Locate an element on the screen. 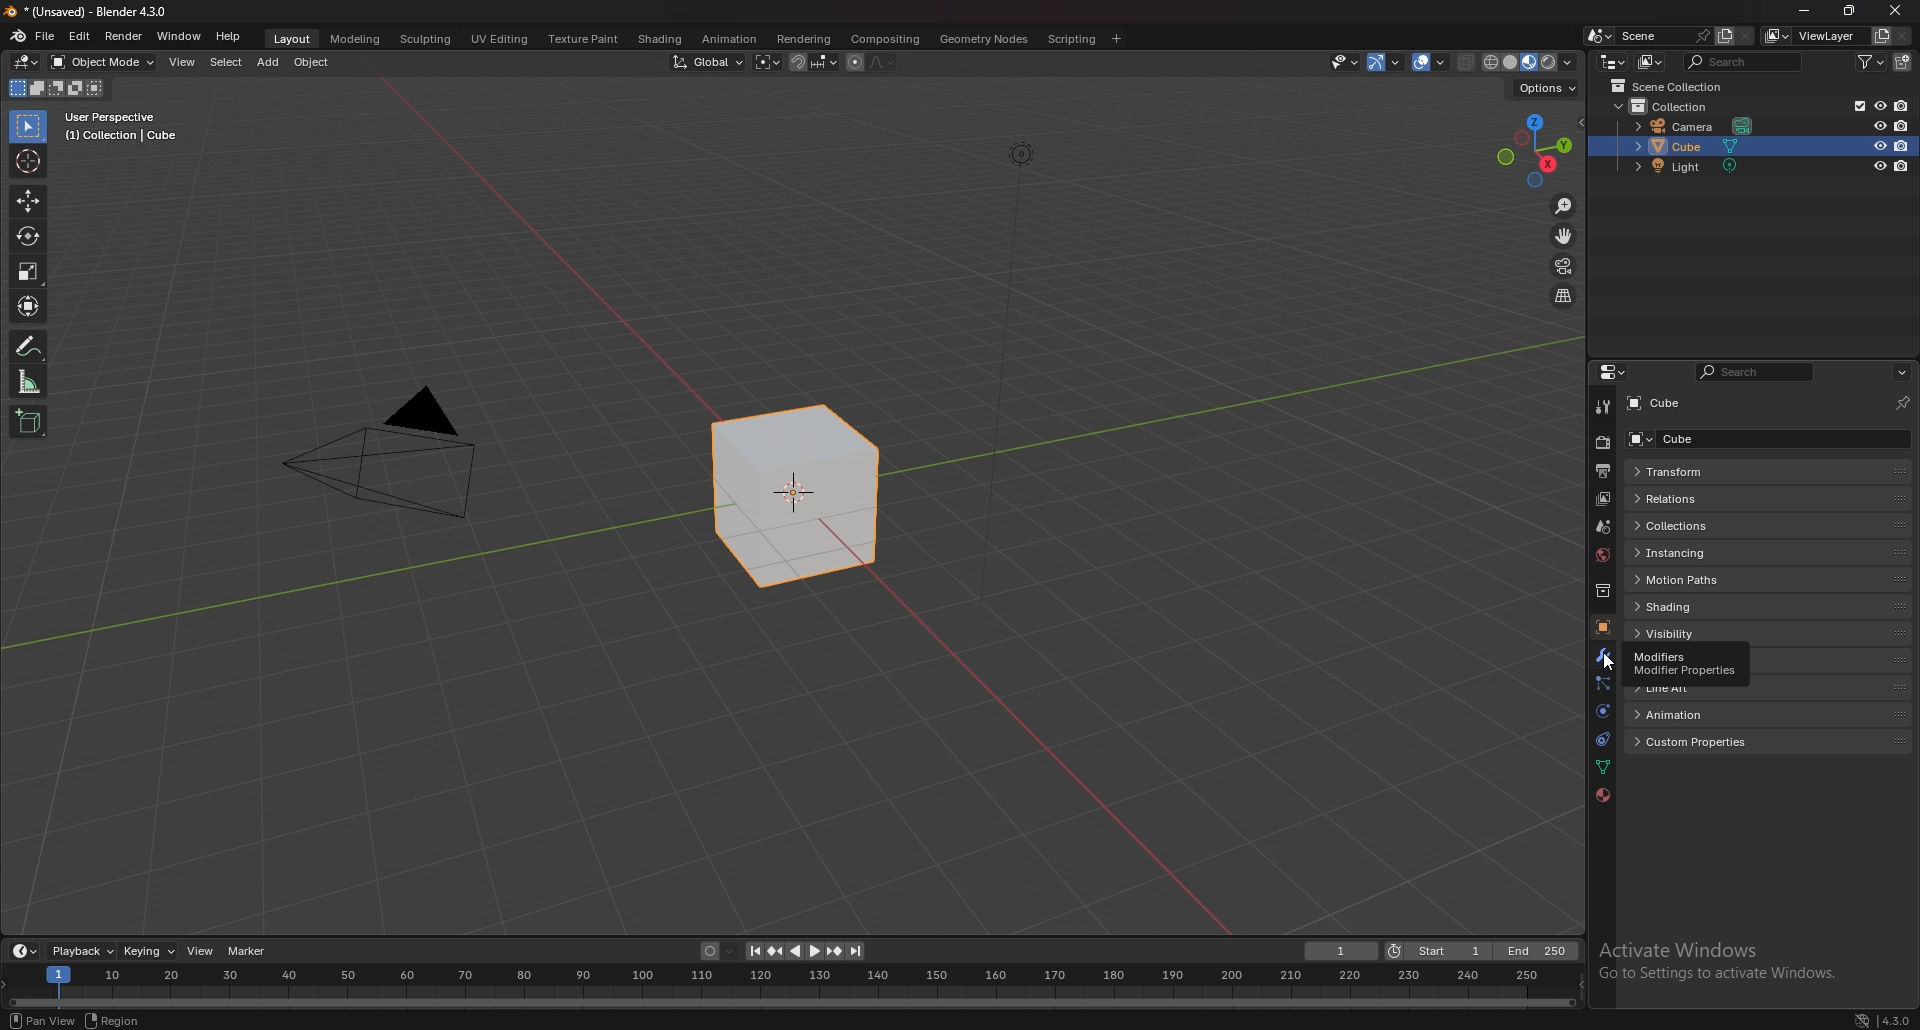 The width and height of the screenshot is (1920, 1030). view layer is located at coordinates (1813, 36).